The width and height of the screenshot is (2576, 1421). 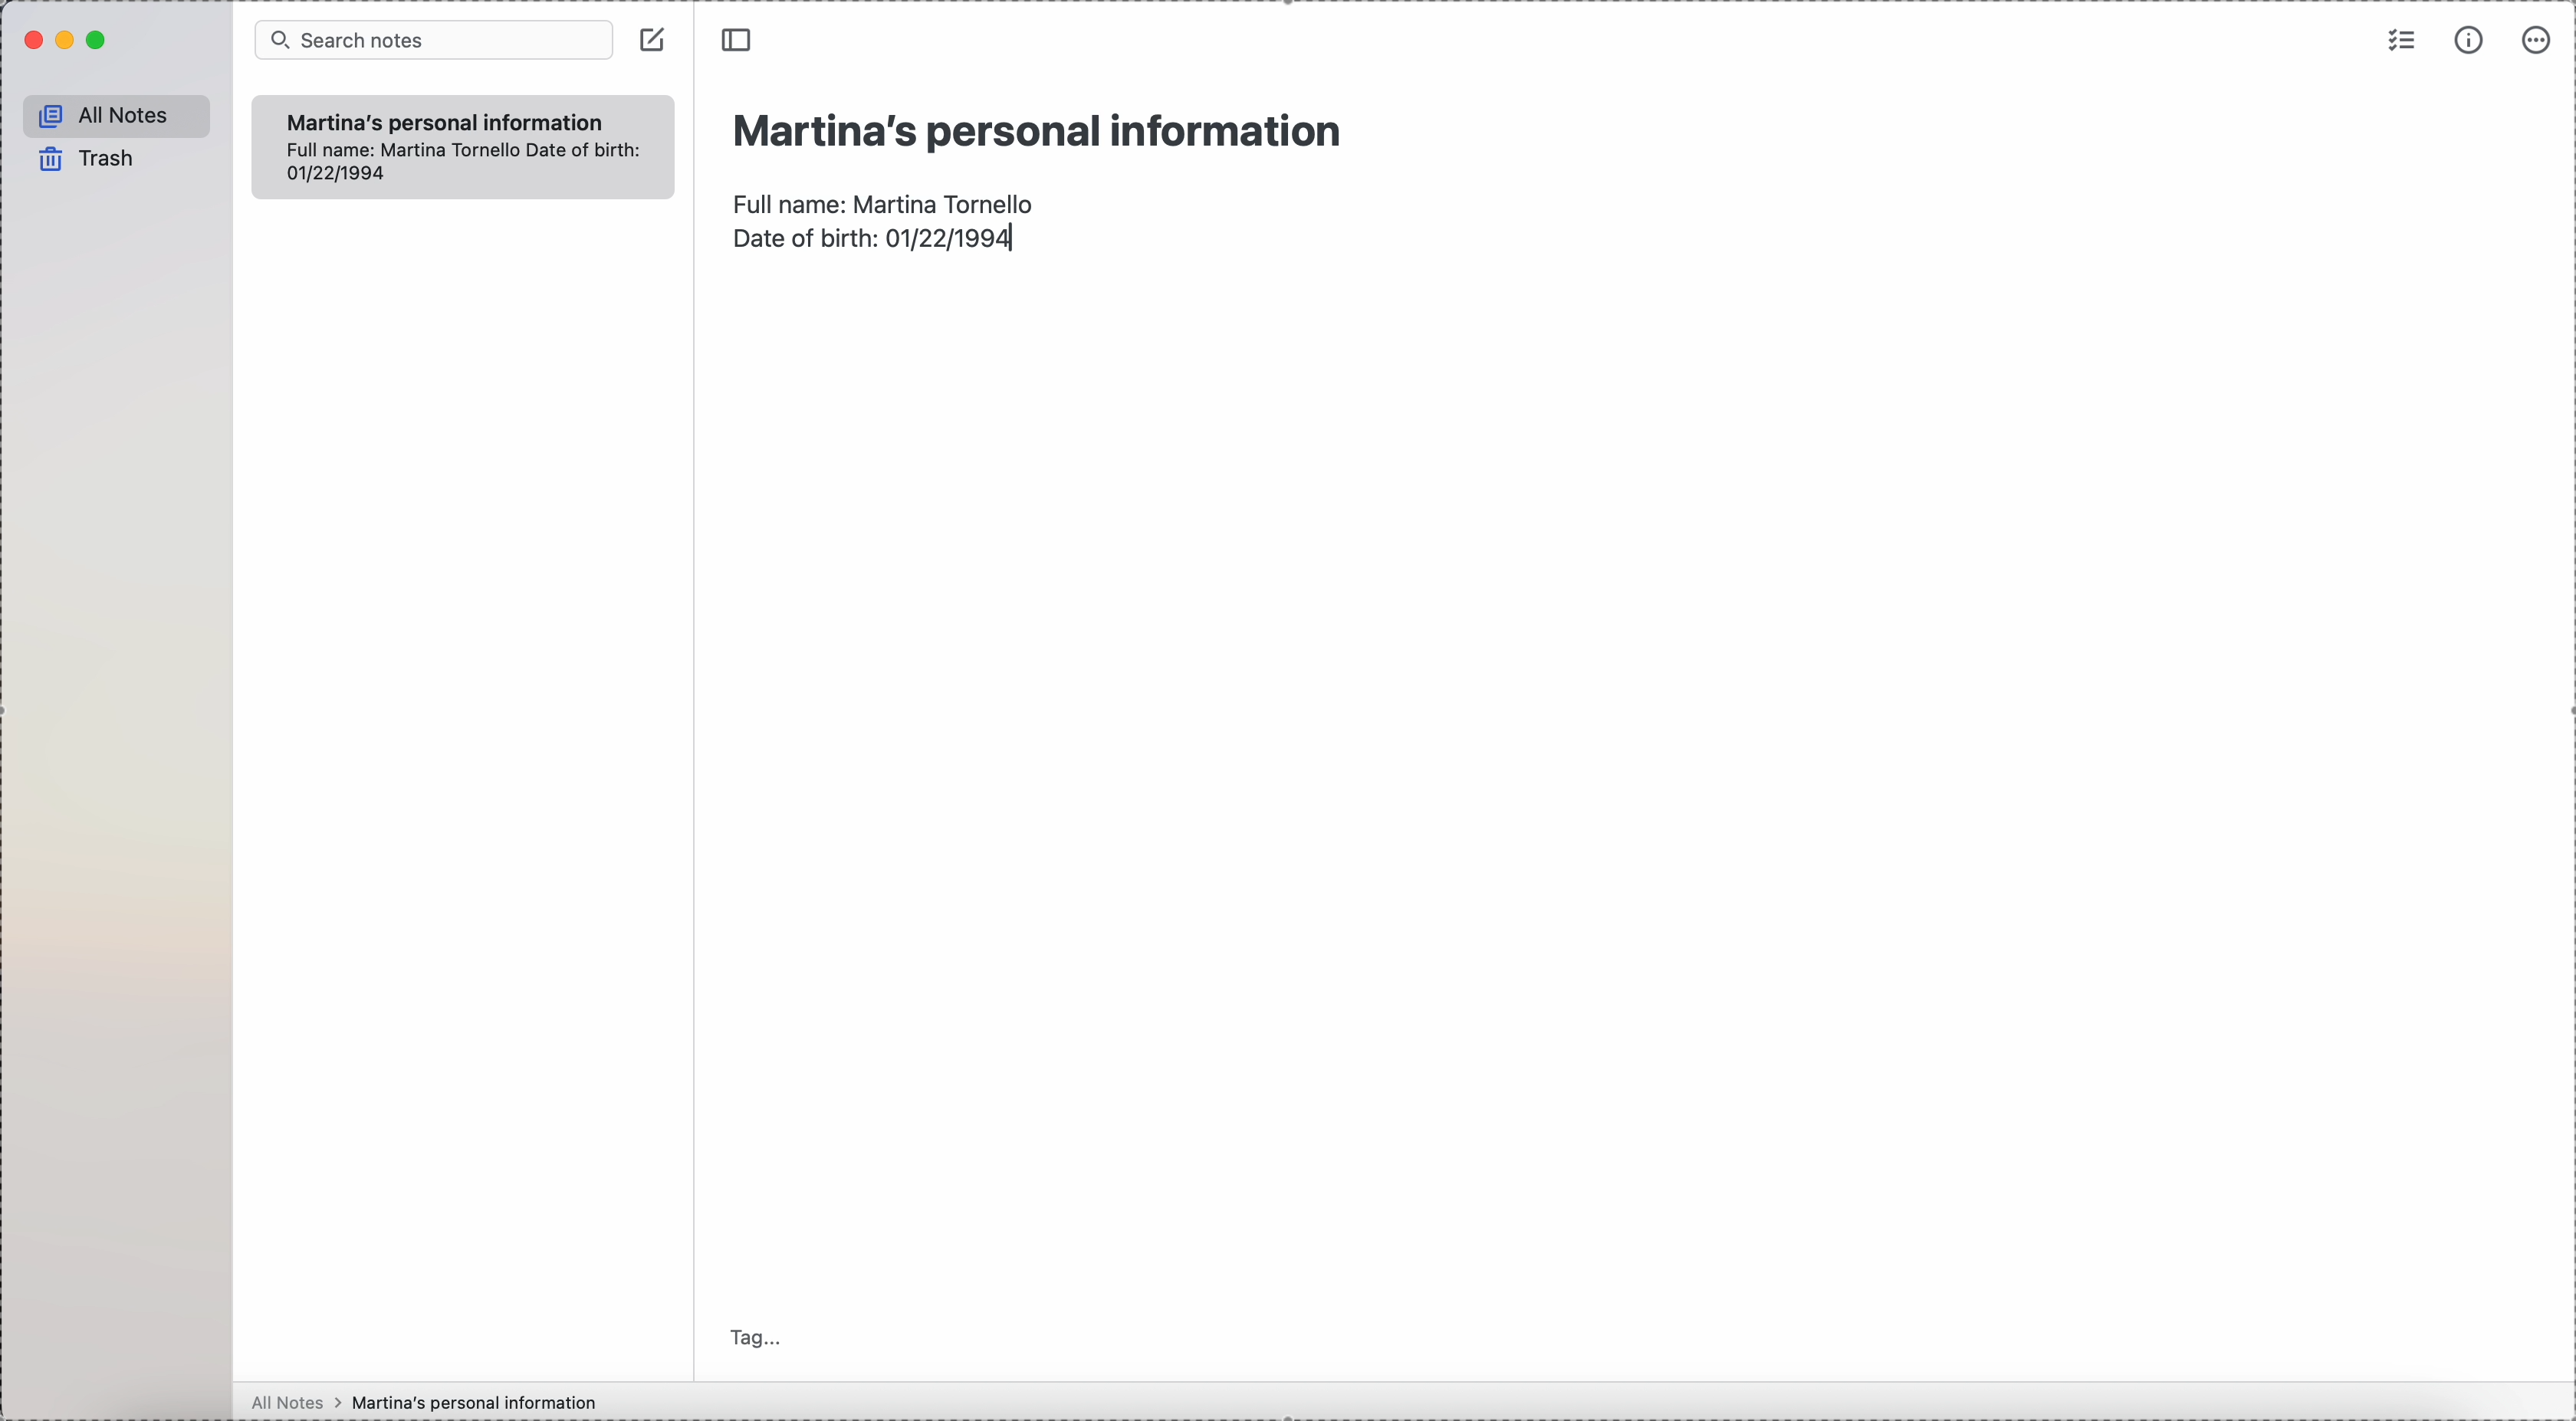 I want to click on Martina's personal information Full name: Martina Tornello date of birth: 01/22/1994, so click(x=464, y=145).